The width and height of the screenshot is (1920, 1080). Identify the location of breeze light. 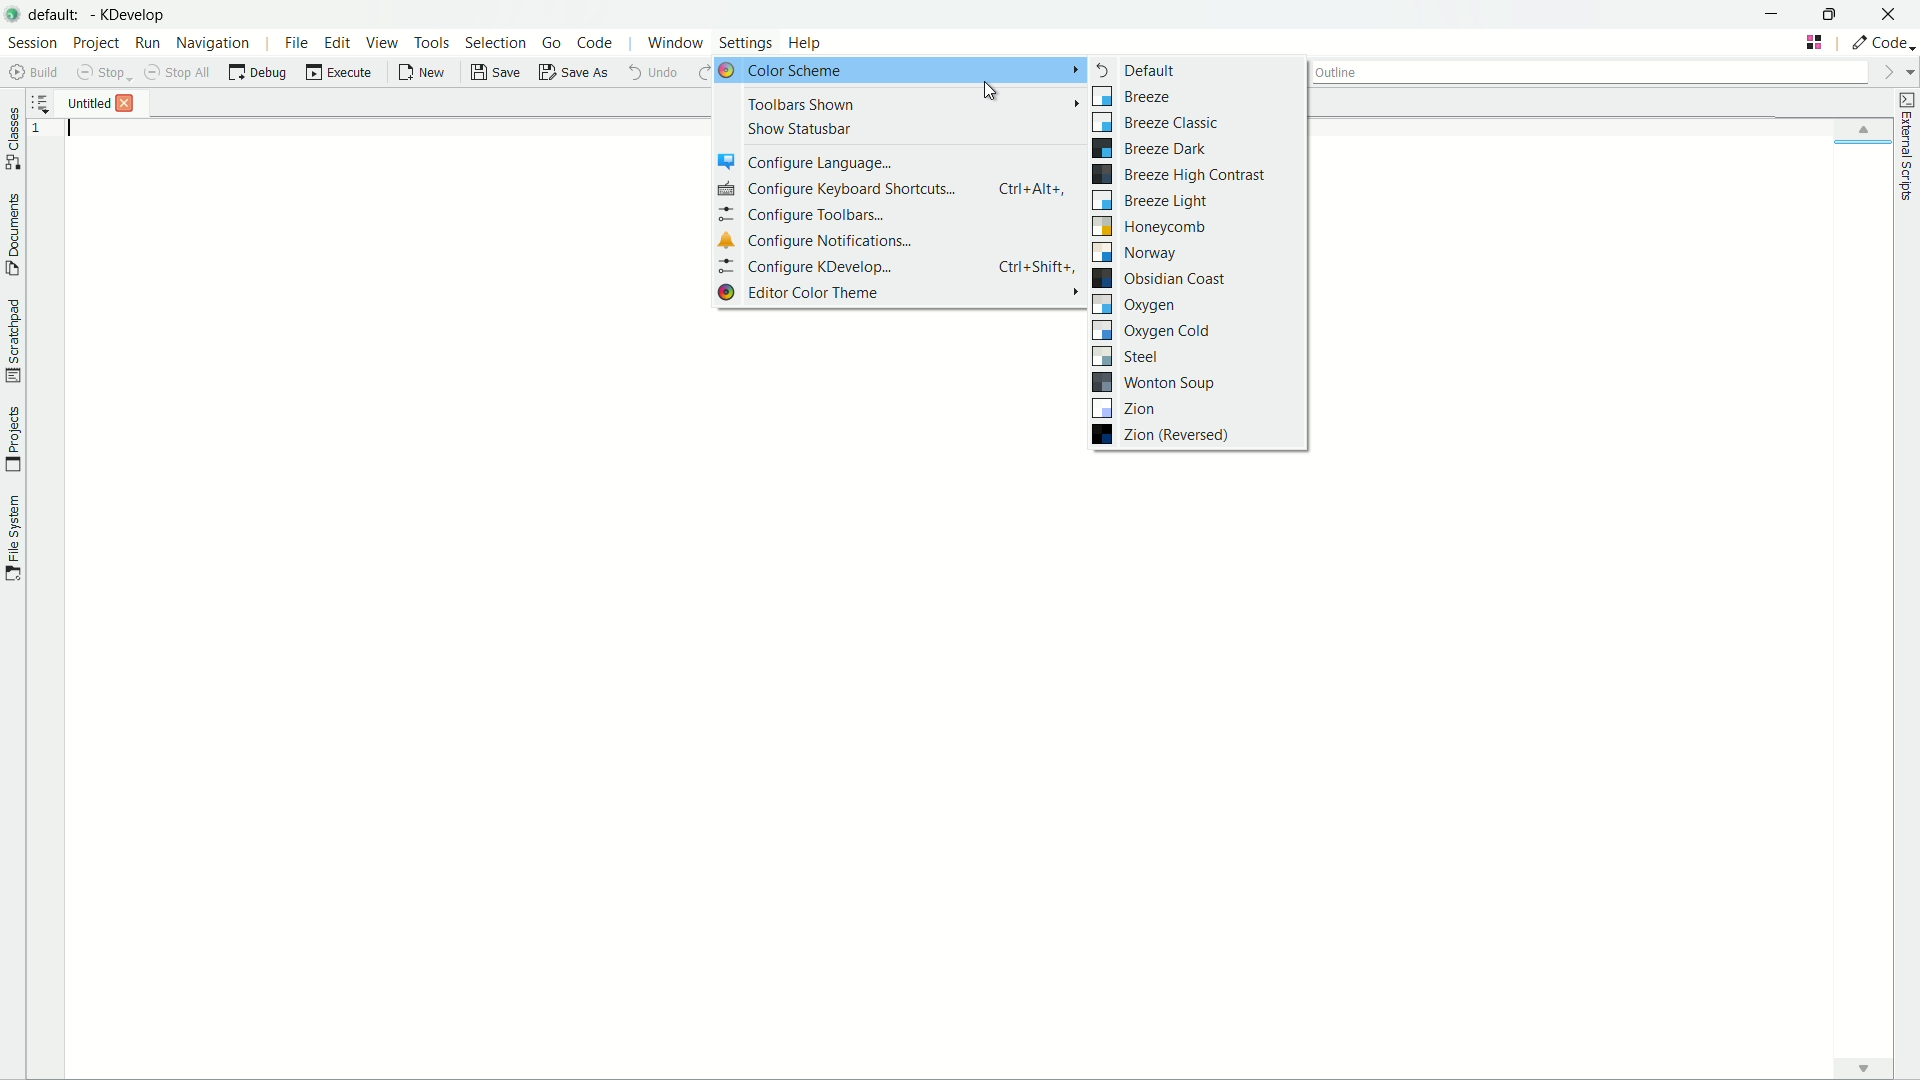
(1151, 199).